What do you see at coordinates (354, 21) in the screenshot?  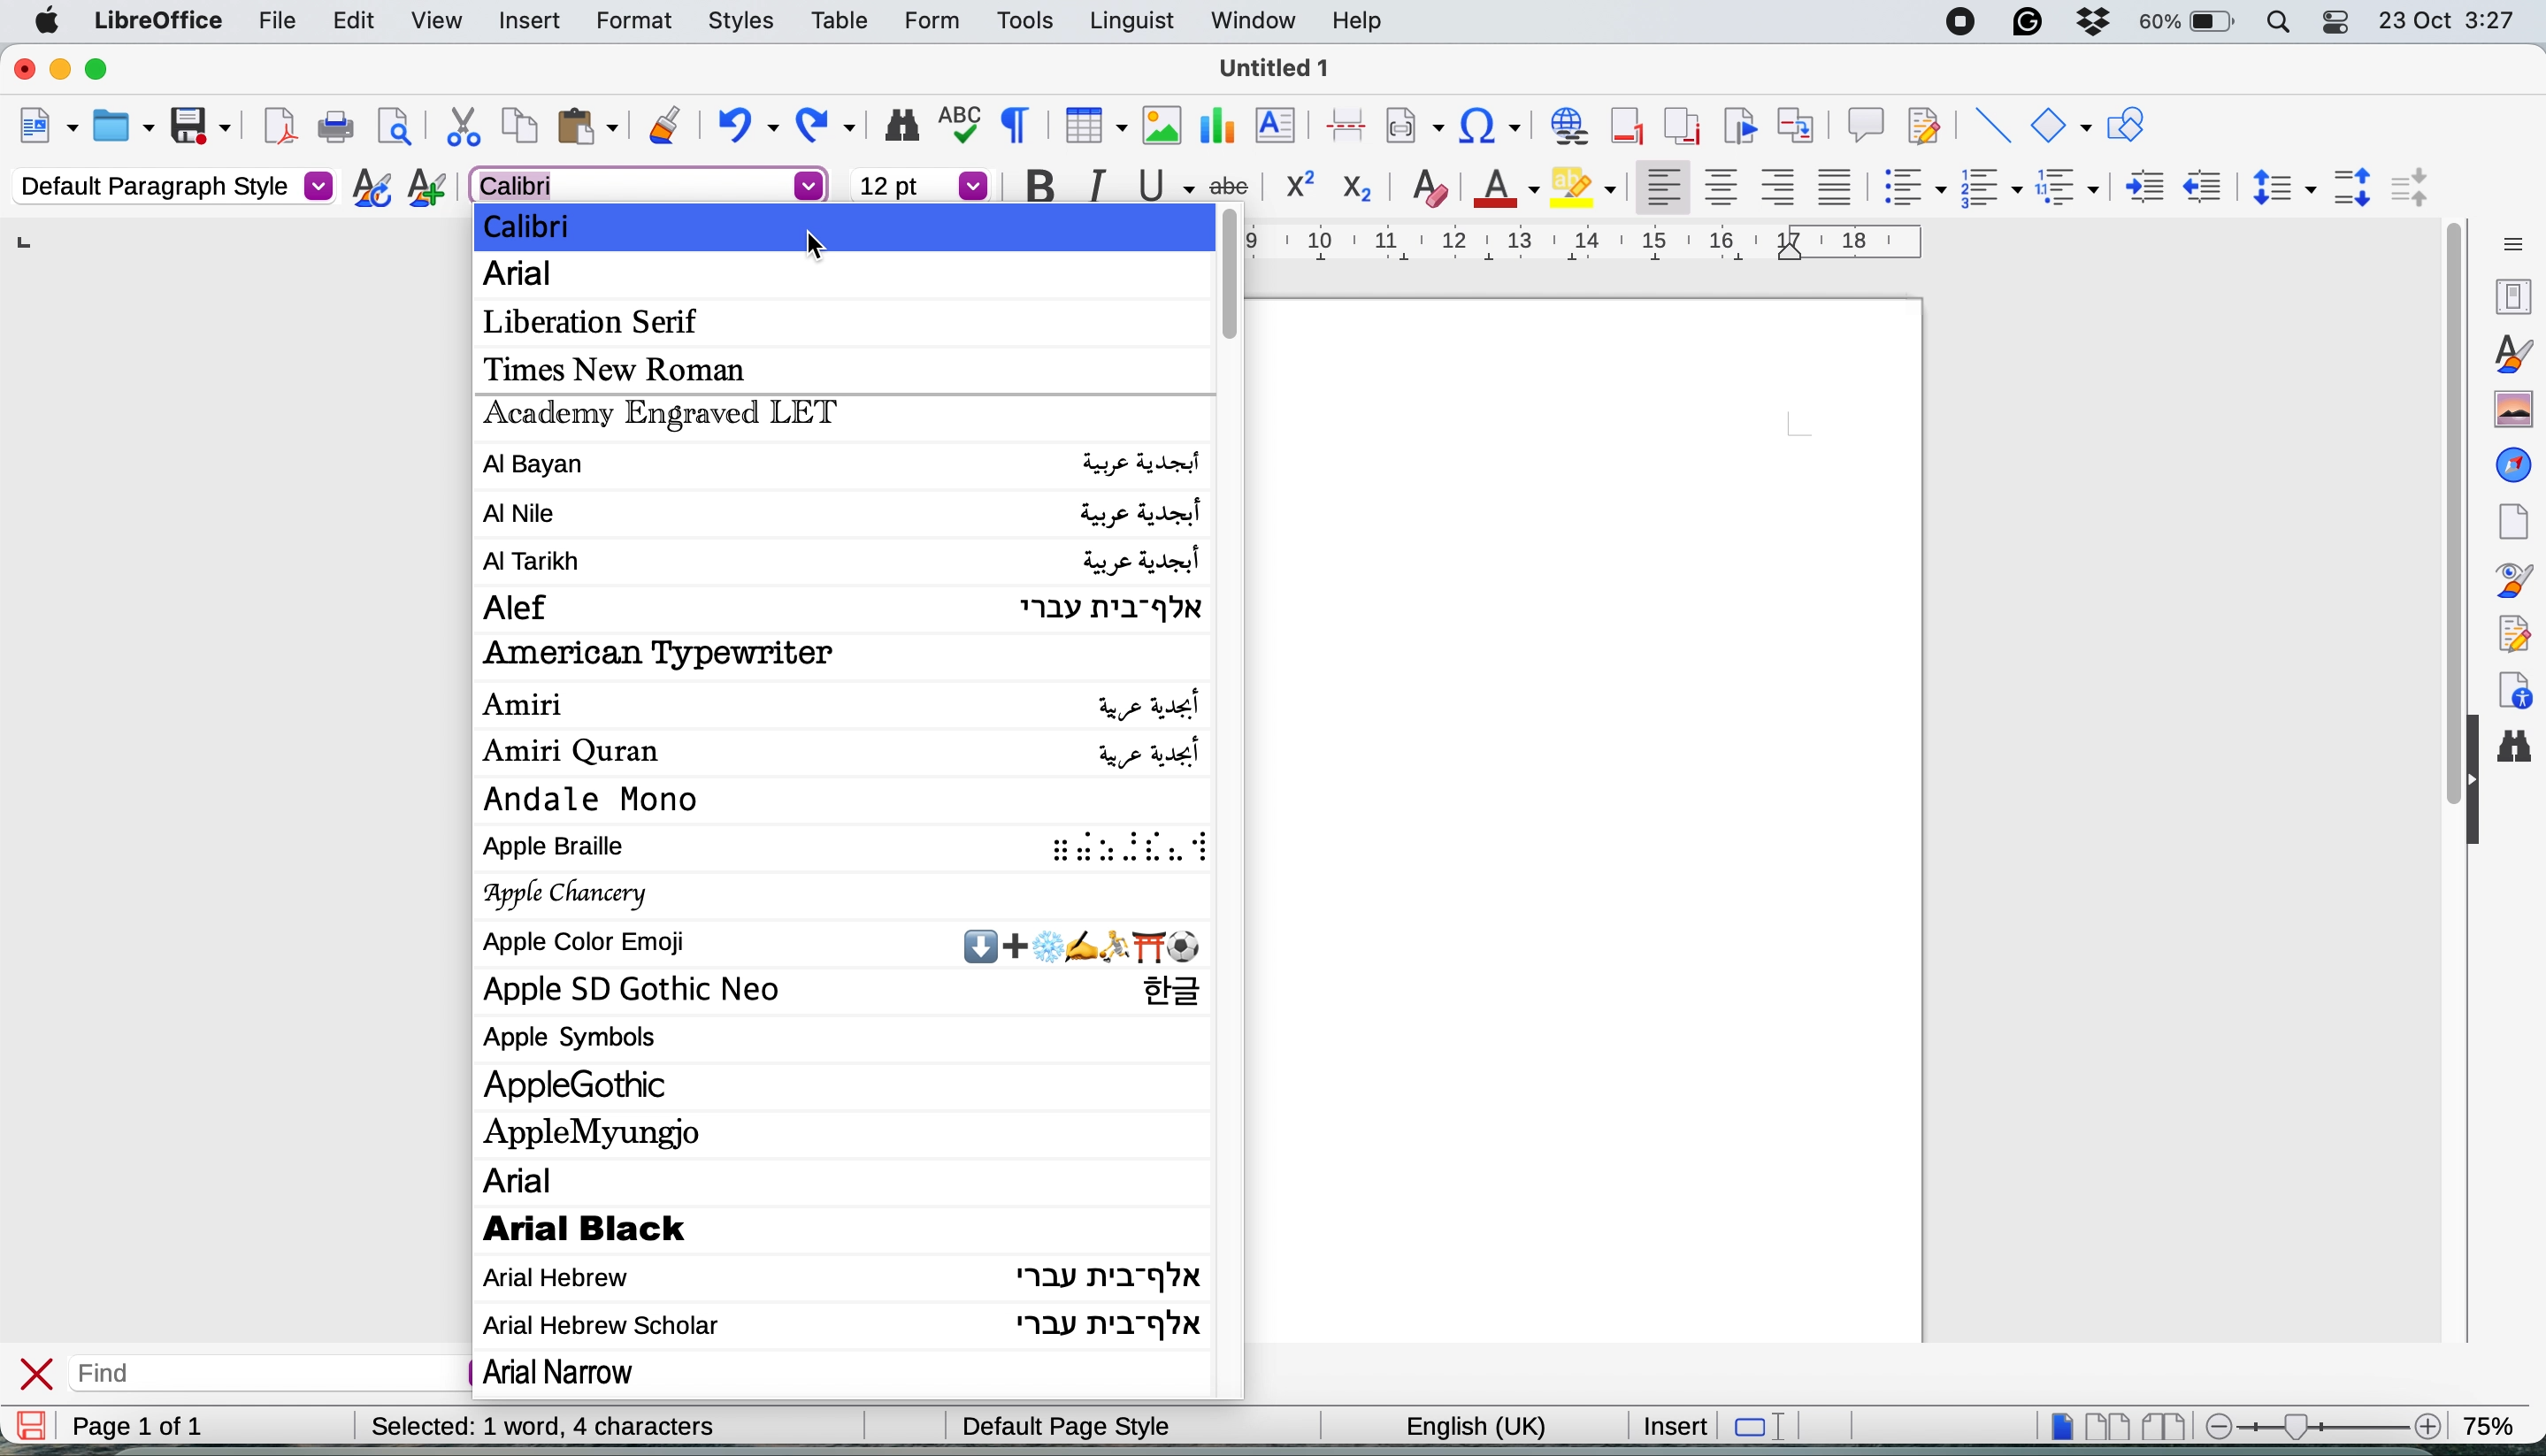 I see `edit` at bounding box center [354, 21].